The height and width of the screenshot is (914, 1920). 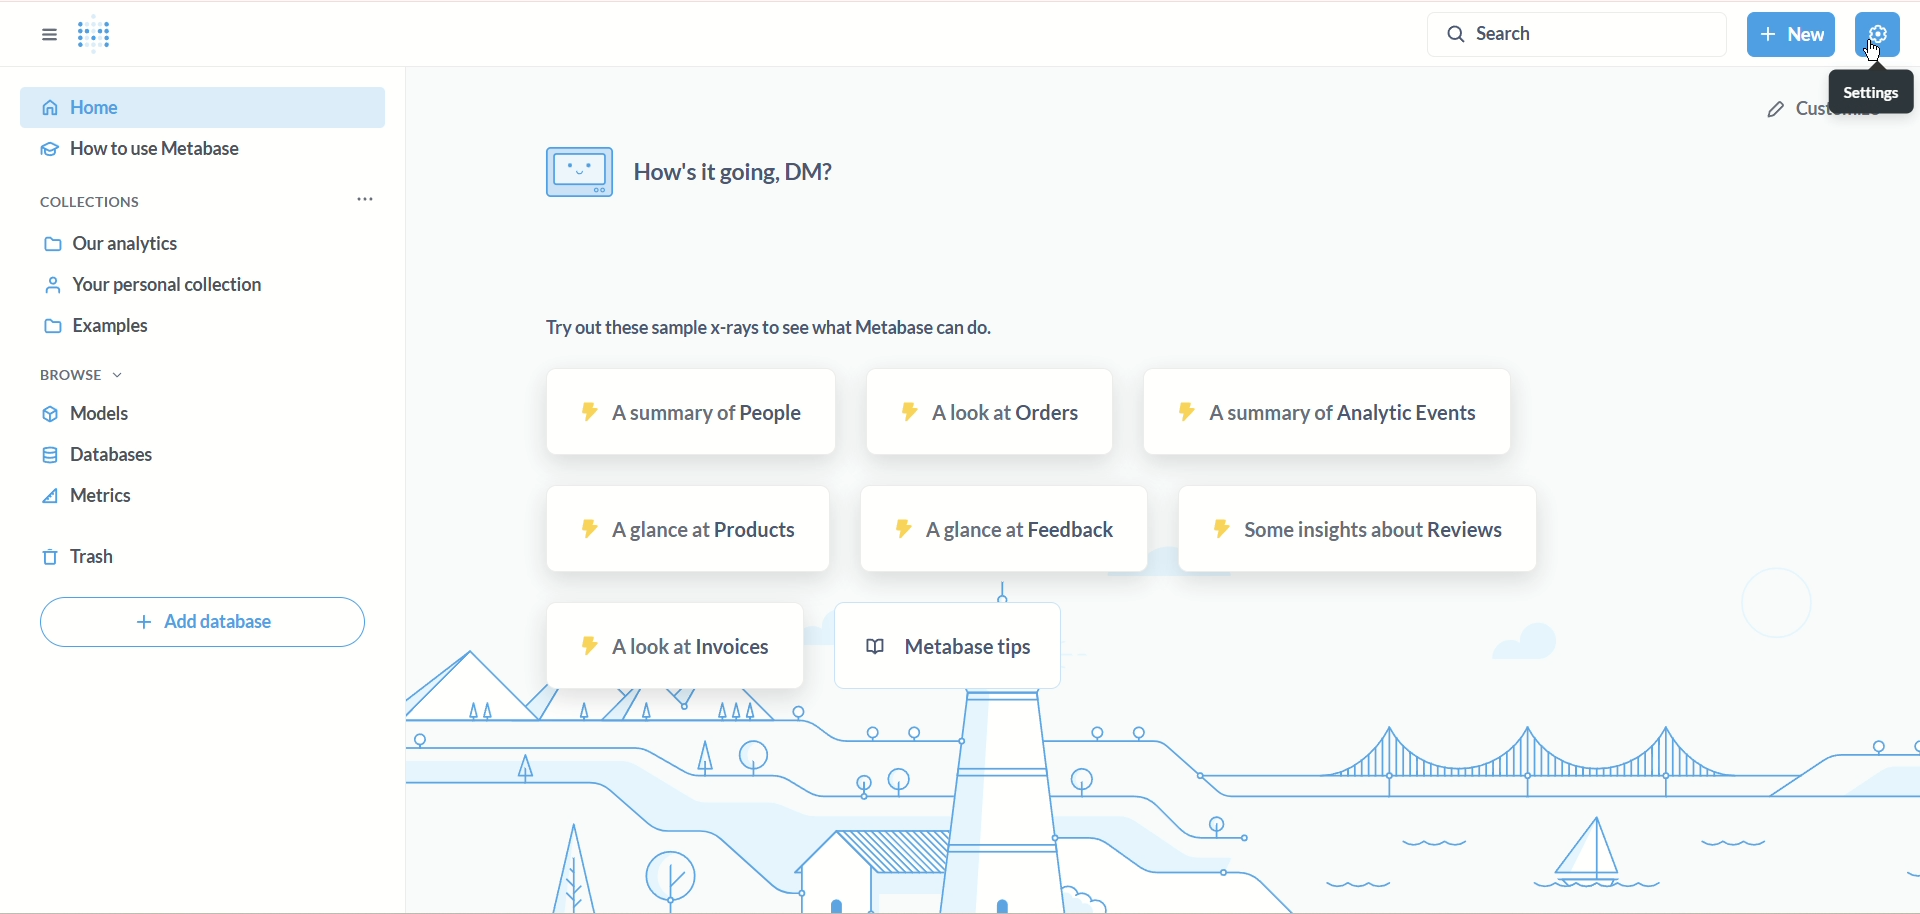 I want to click on metrics, so click(x=95, y=498).